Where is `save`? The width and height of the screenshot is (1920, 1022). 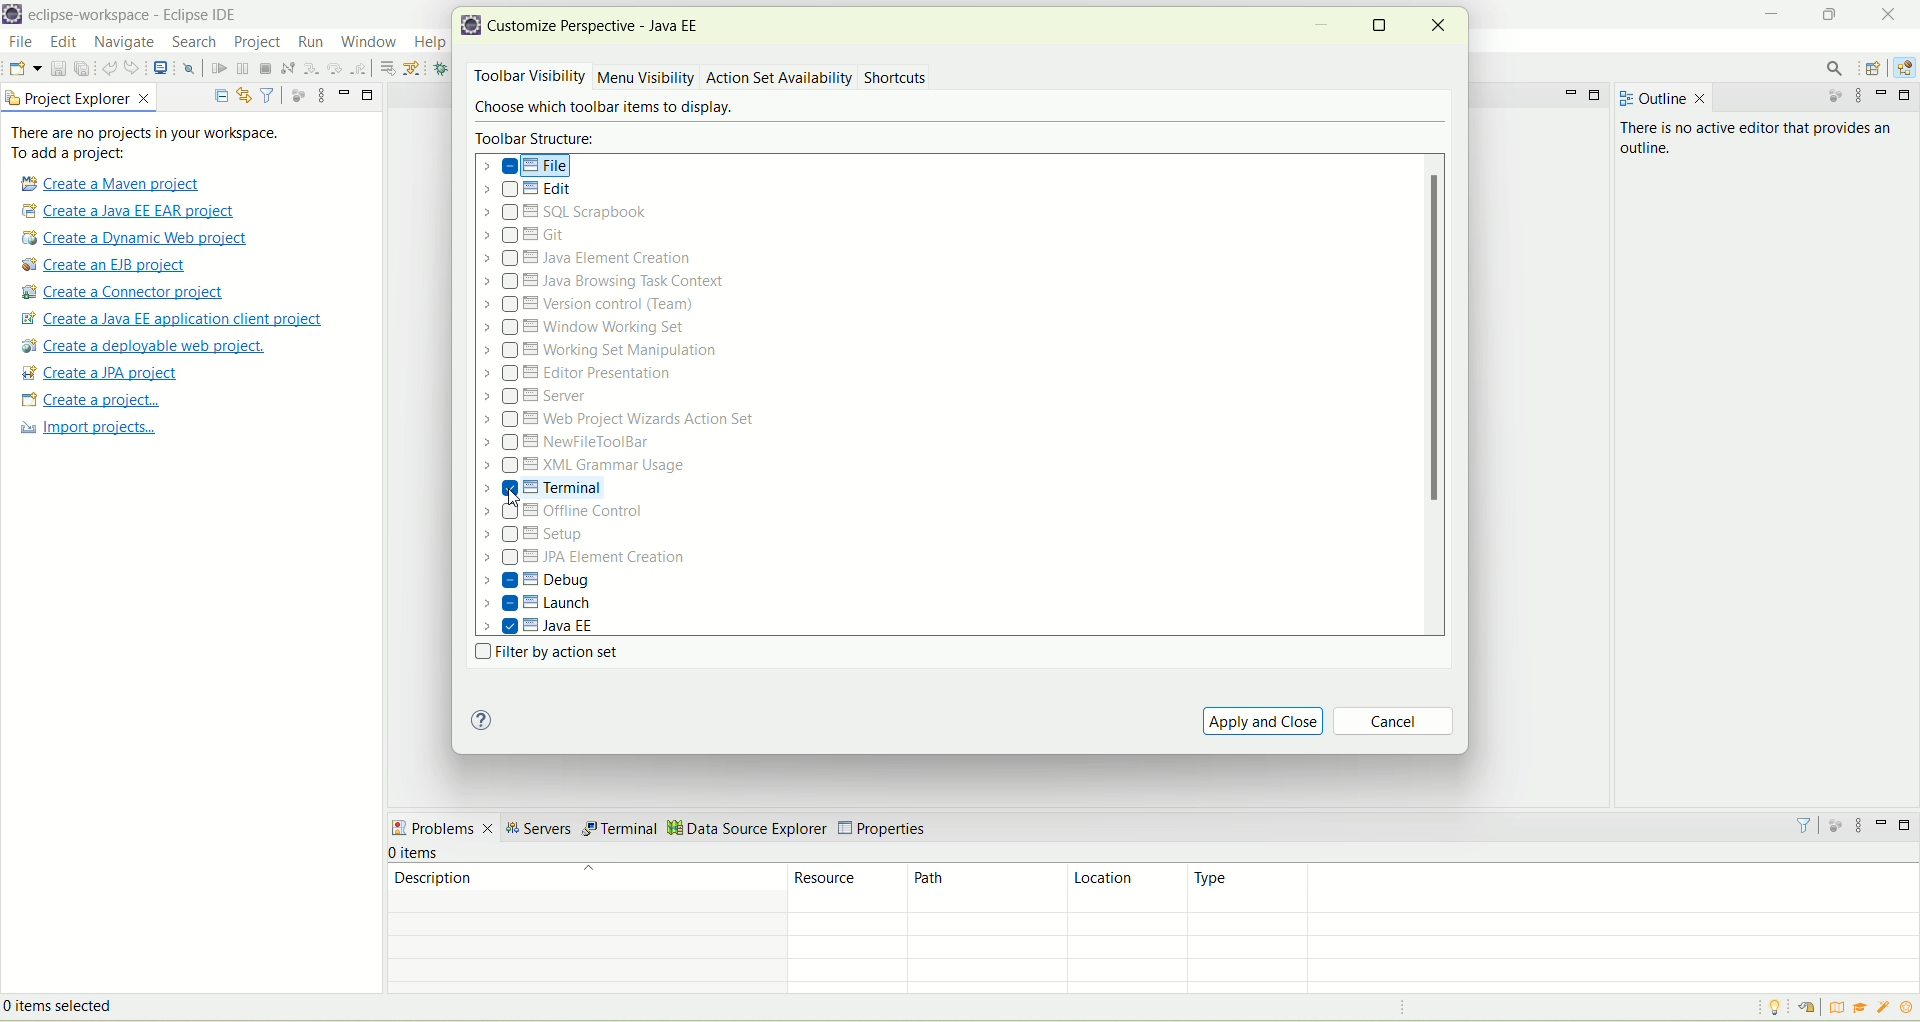 save is located at coordinates (56, 68).